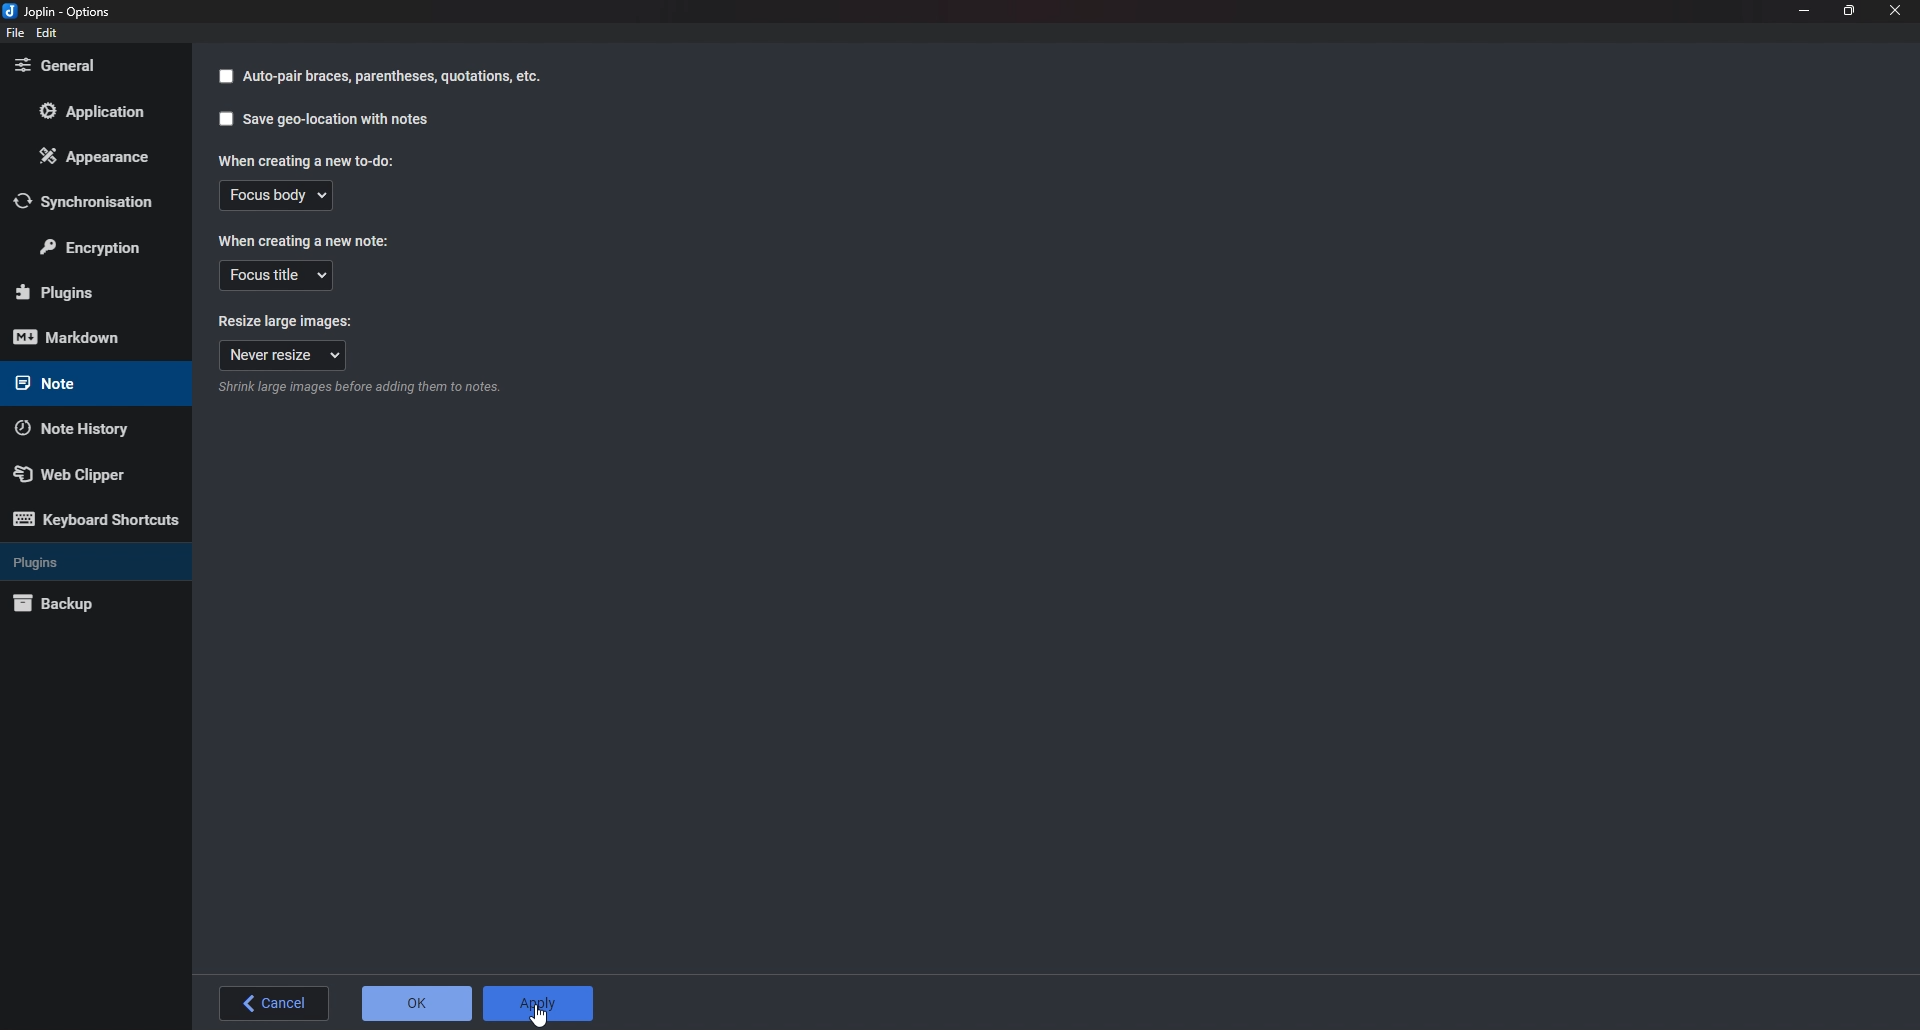  What do you see at coordinates (1805, 9) in the screenshot?
I see `Minimize` at bounding box center [1805, 9].